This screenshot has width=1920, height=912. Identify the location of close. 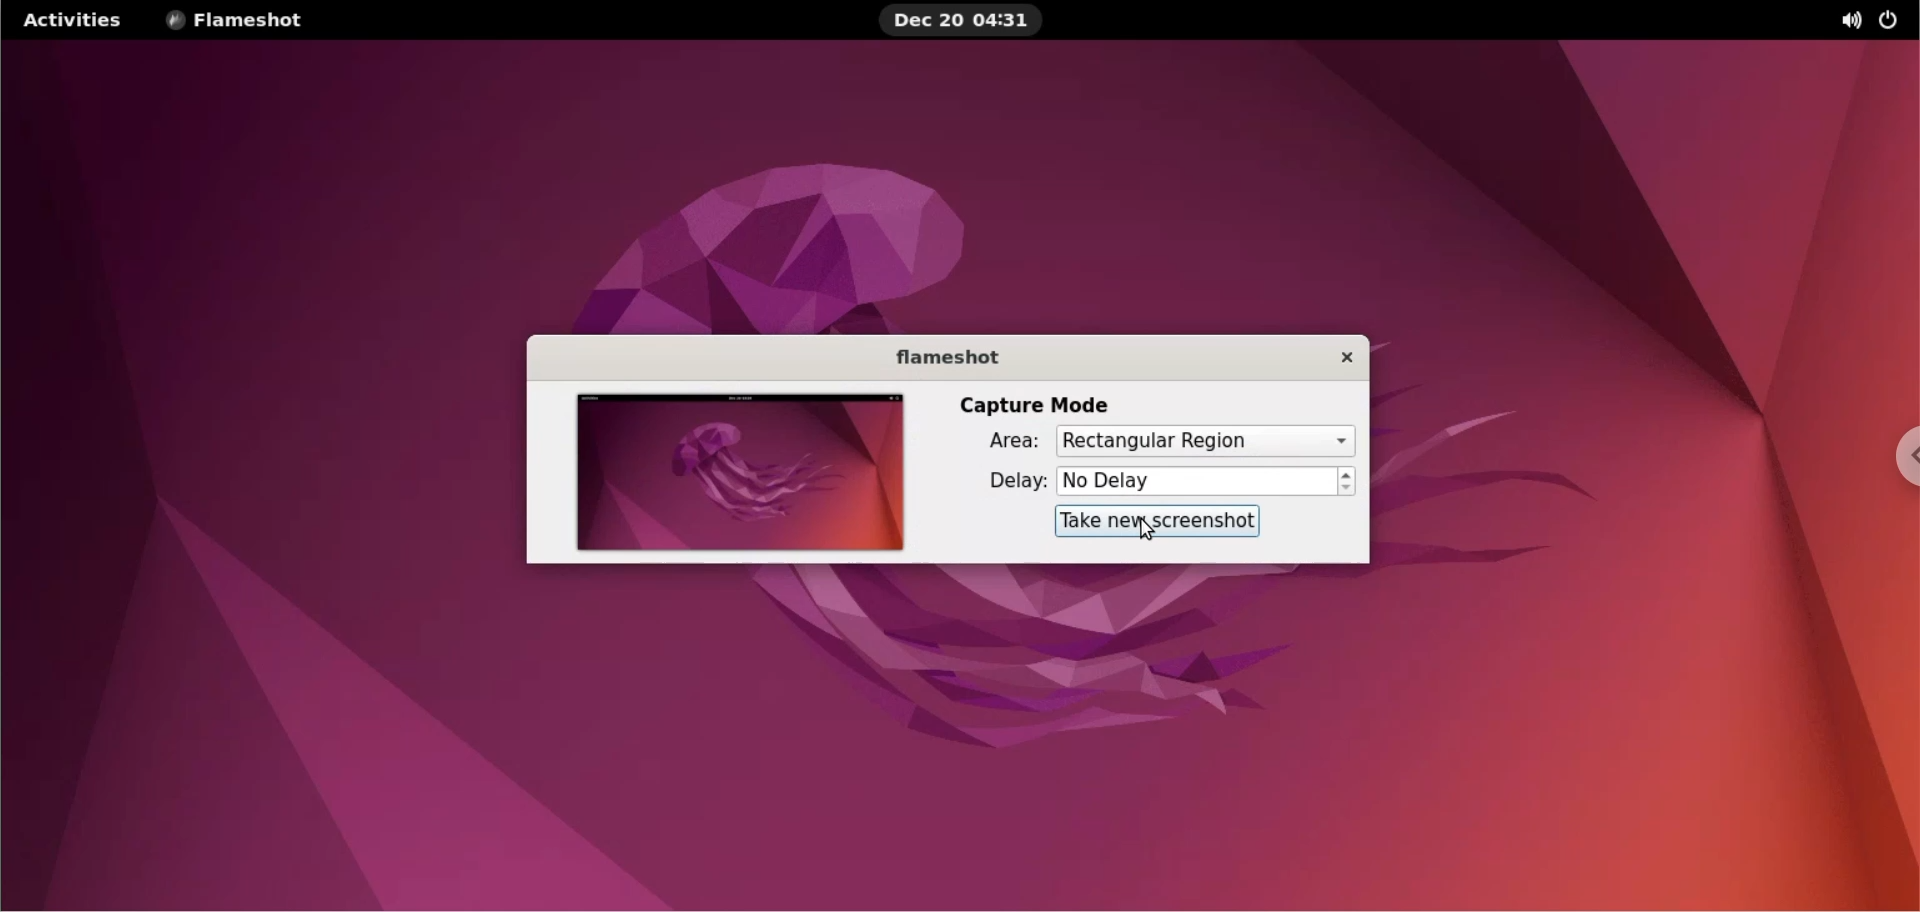
(1349, 360).